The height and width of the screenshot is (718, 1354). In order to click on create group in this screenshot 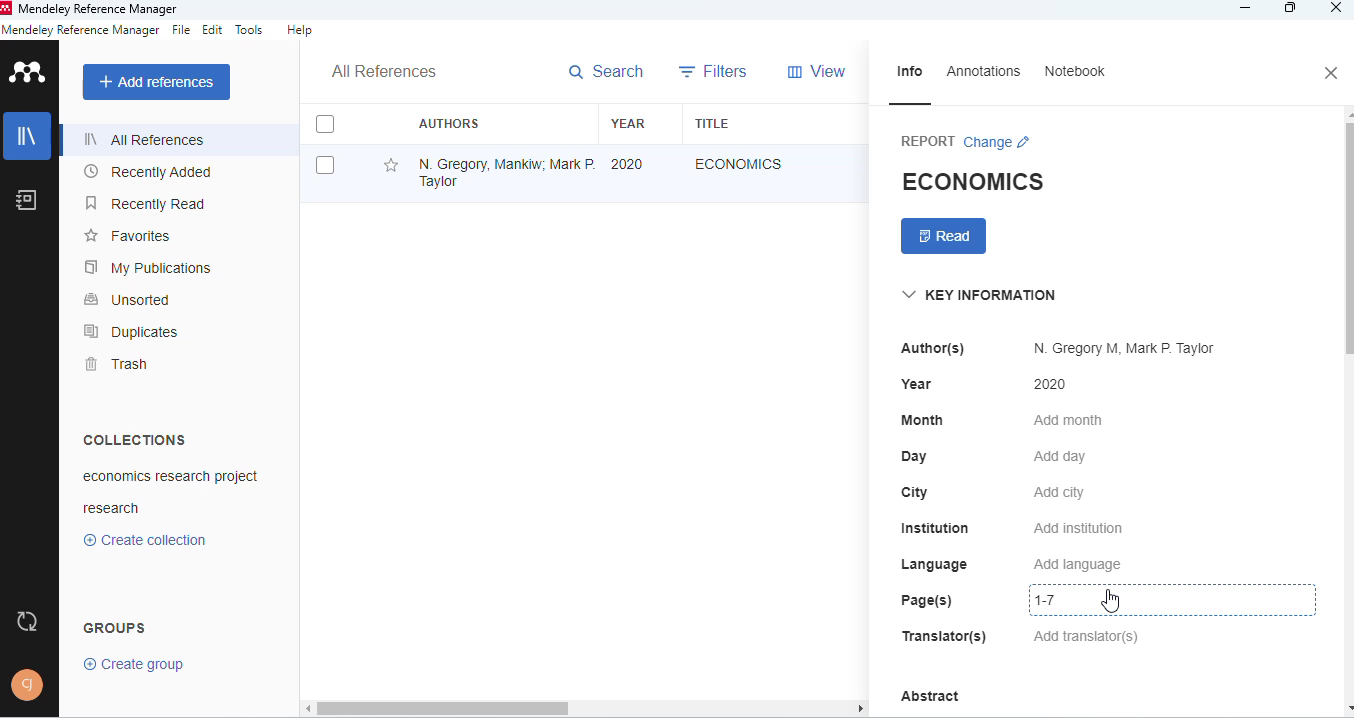, I will do `click(135, 664)`.